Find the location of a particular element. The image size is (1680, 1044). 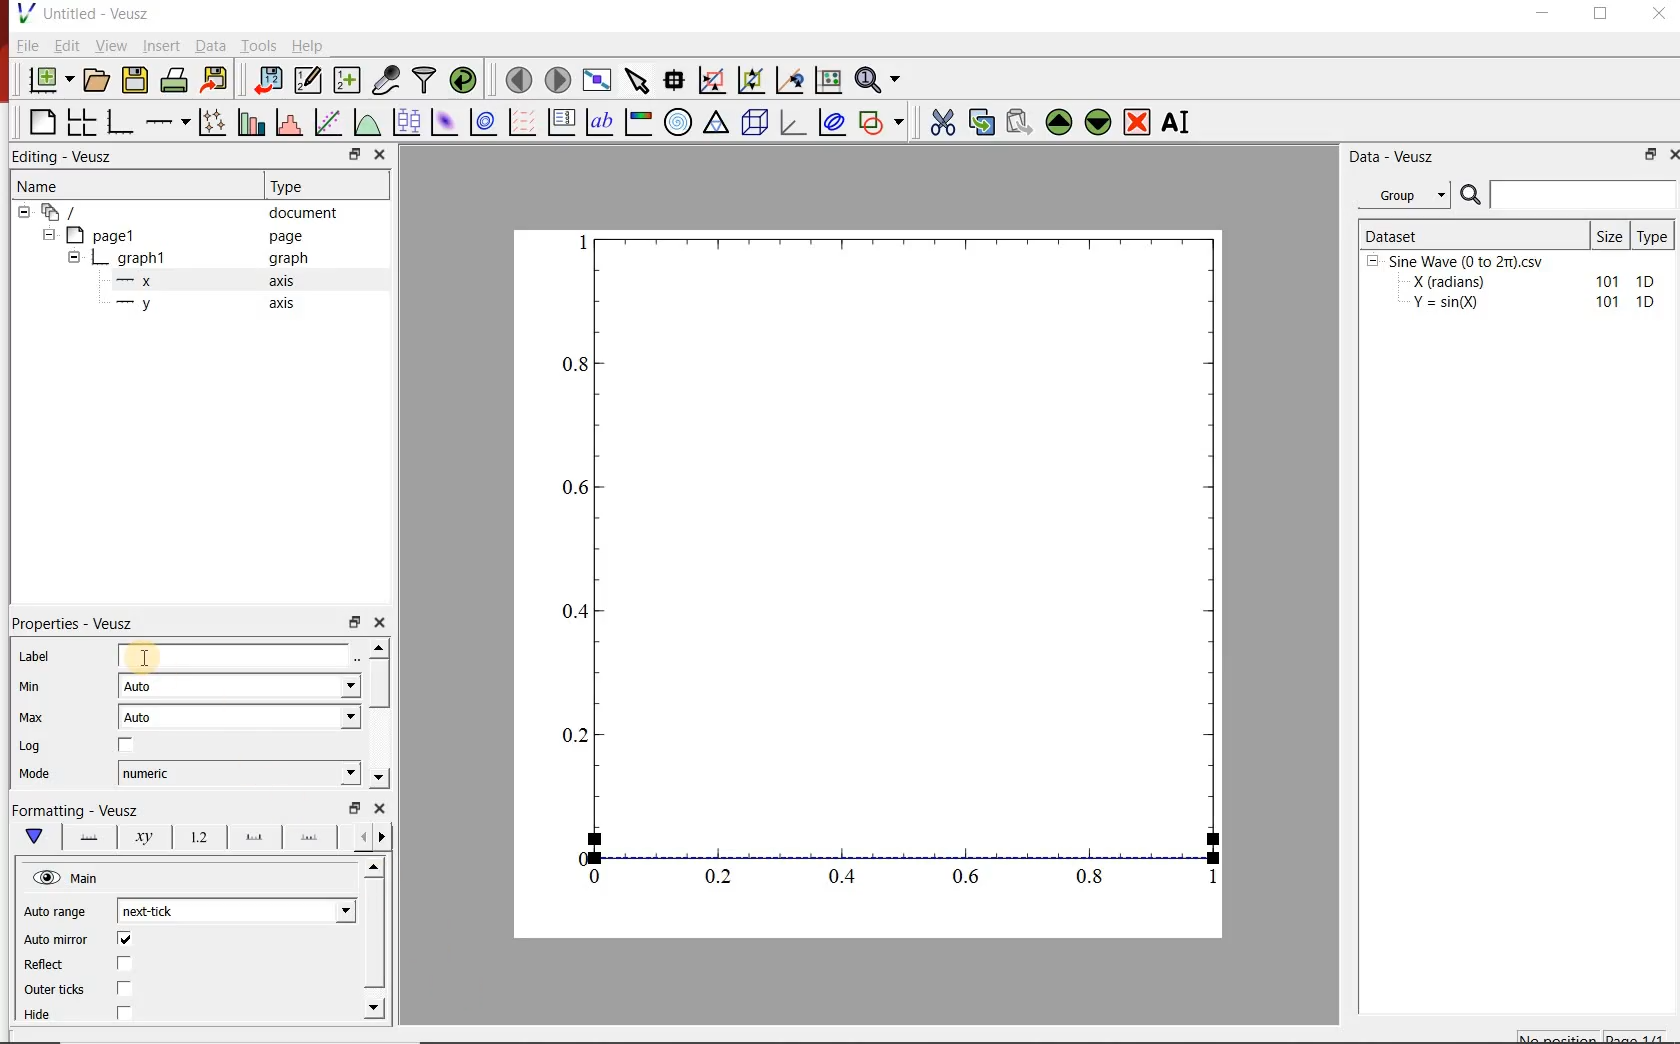

Size is located at coordinates (1611, 235).